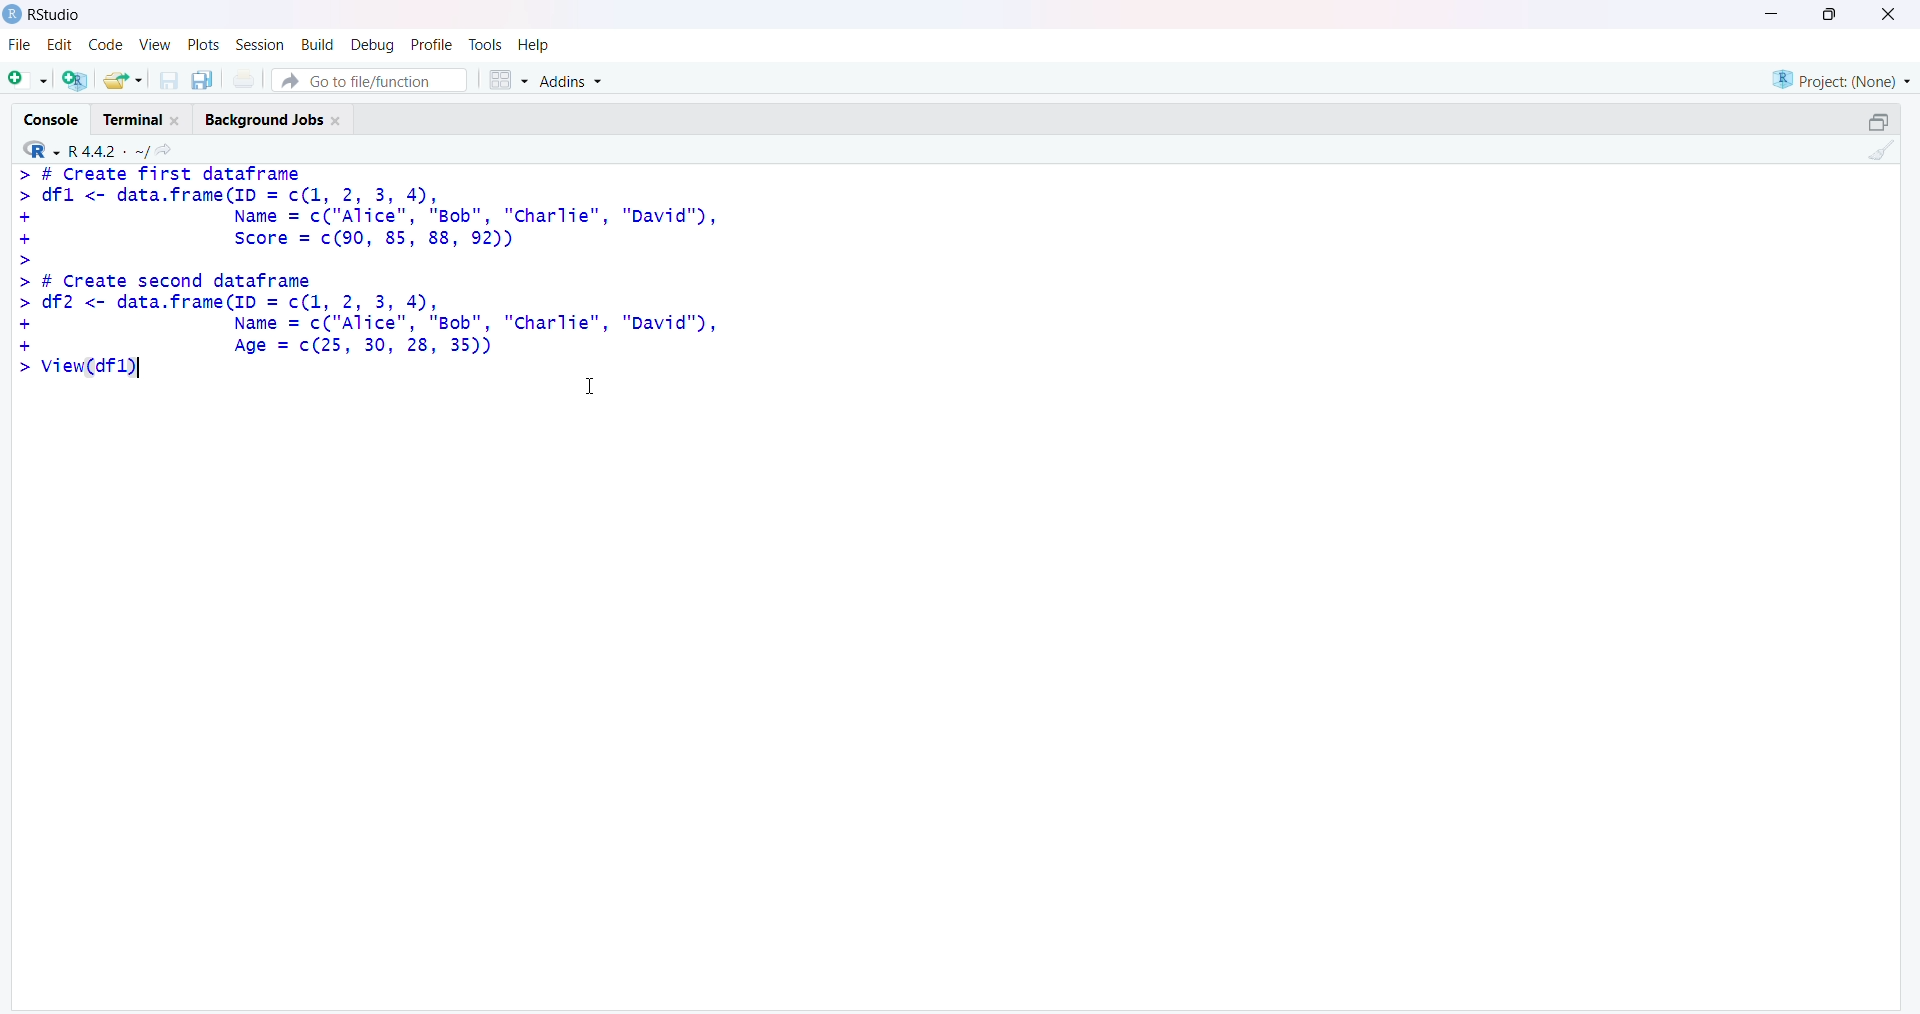  Describe the element at coordinates (339, 121) in the screenshot. I see `close` at that location.